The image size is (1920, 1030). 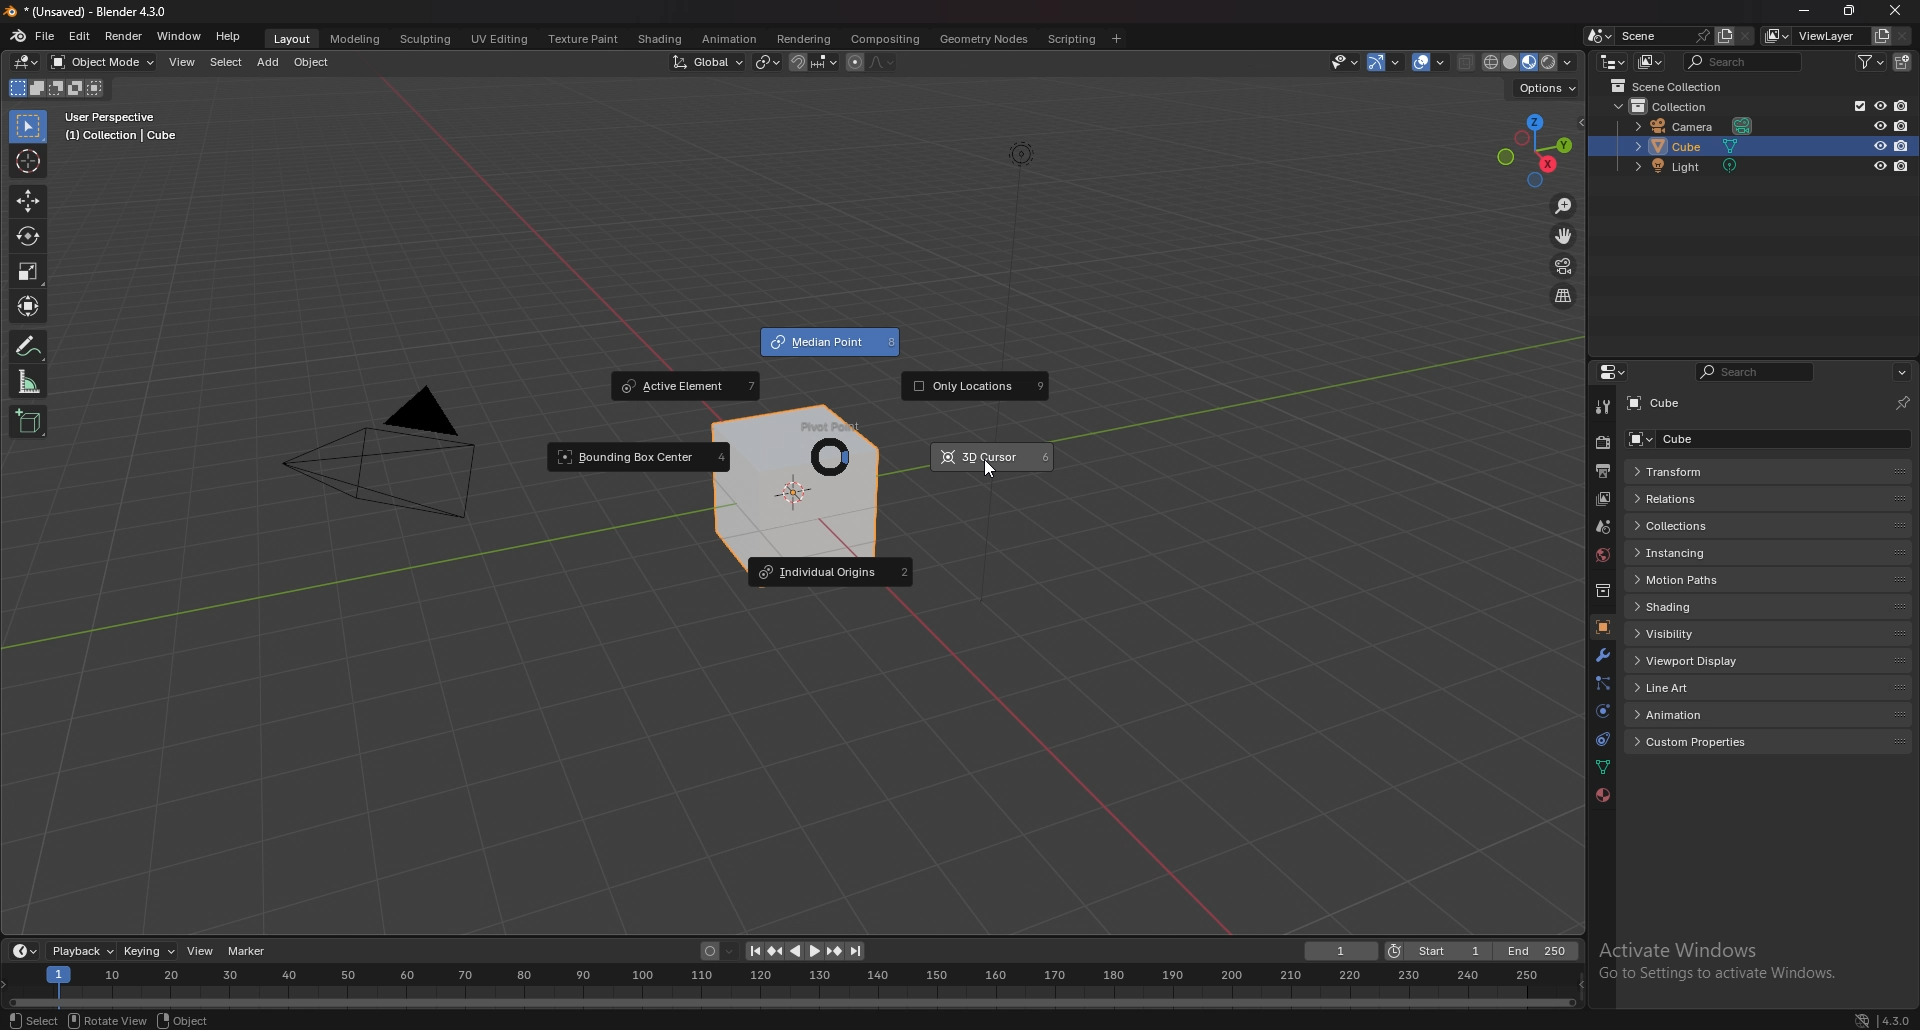 I want to click on material, so click(x=1600, y=796).